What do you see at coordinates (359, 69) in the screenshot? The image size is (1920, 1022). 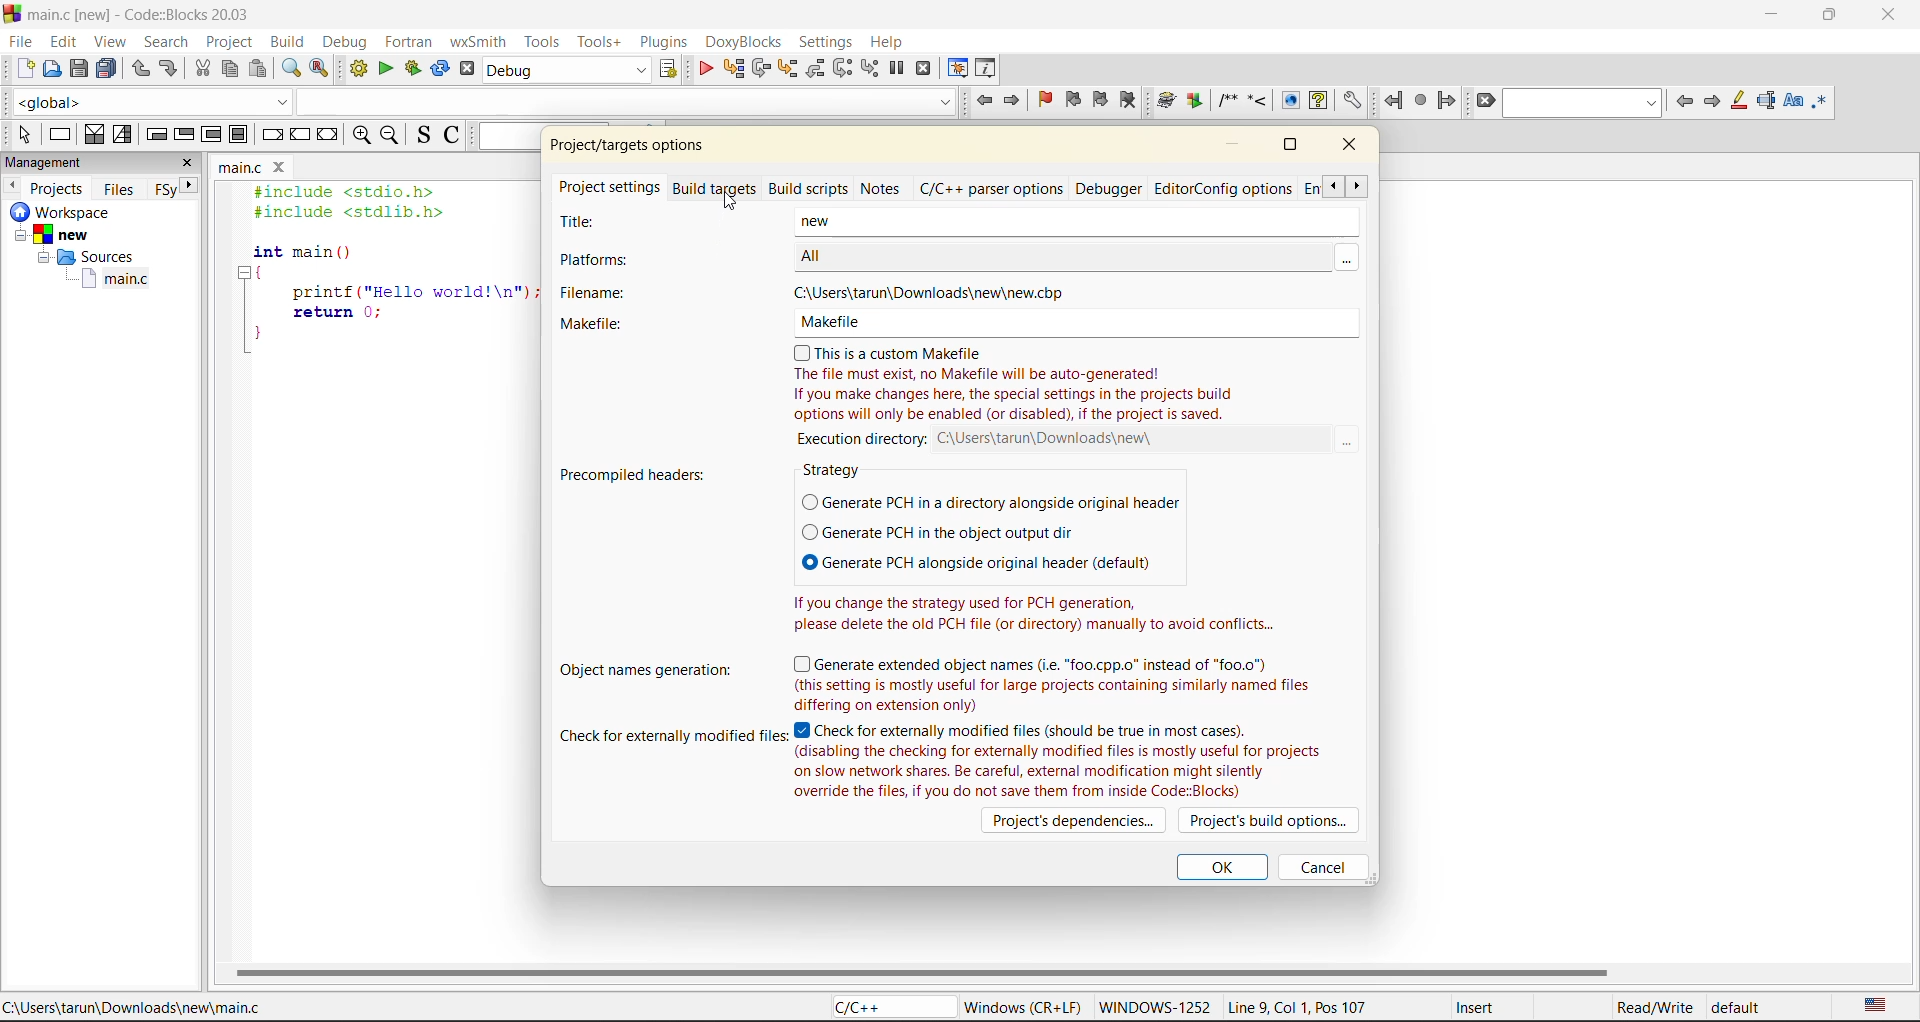 I see `build` at bounding box center [359, 69].